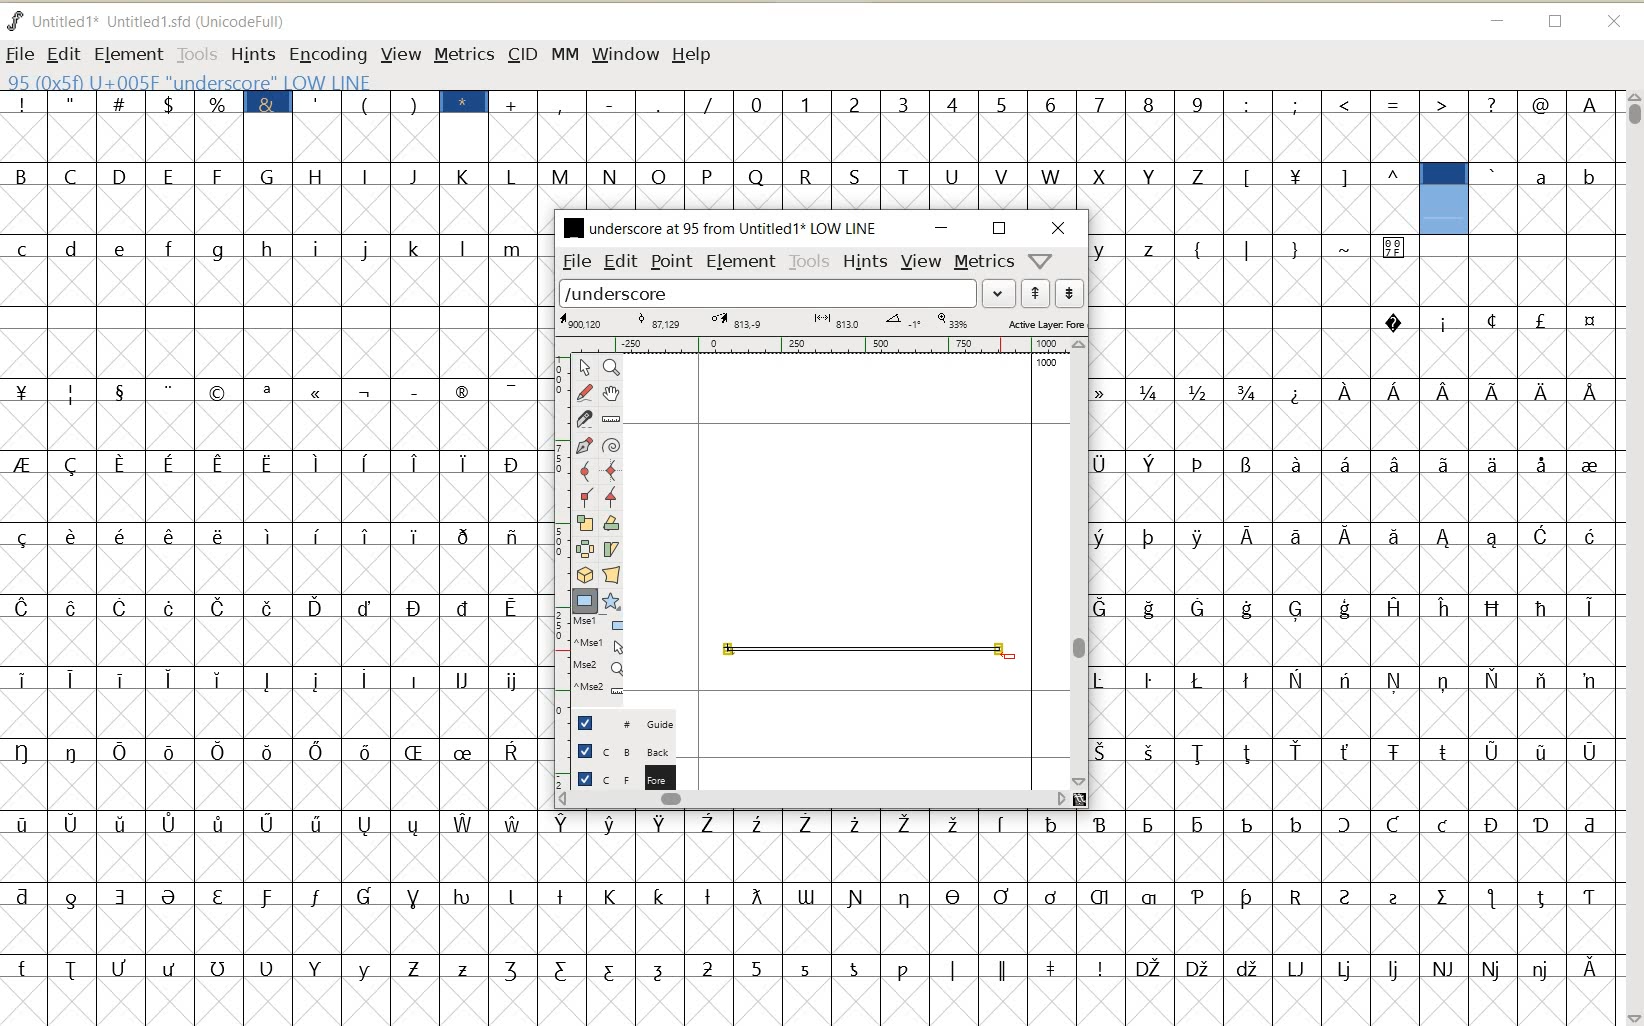 The height and width of the screenshot is (1026, 1644). I want to click on rotate the selection in 3D and project back to plane, so click(584, 574).